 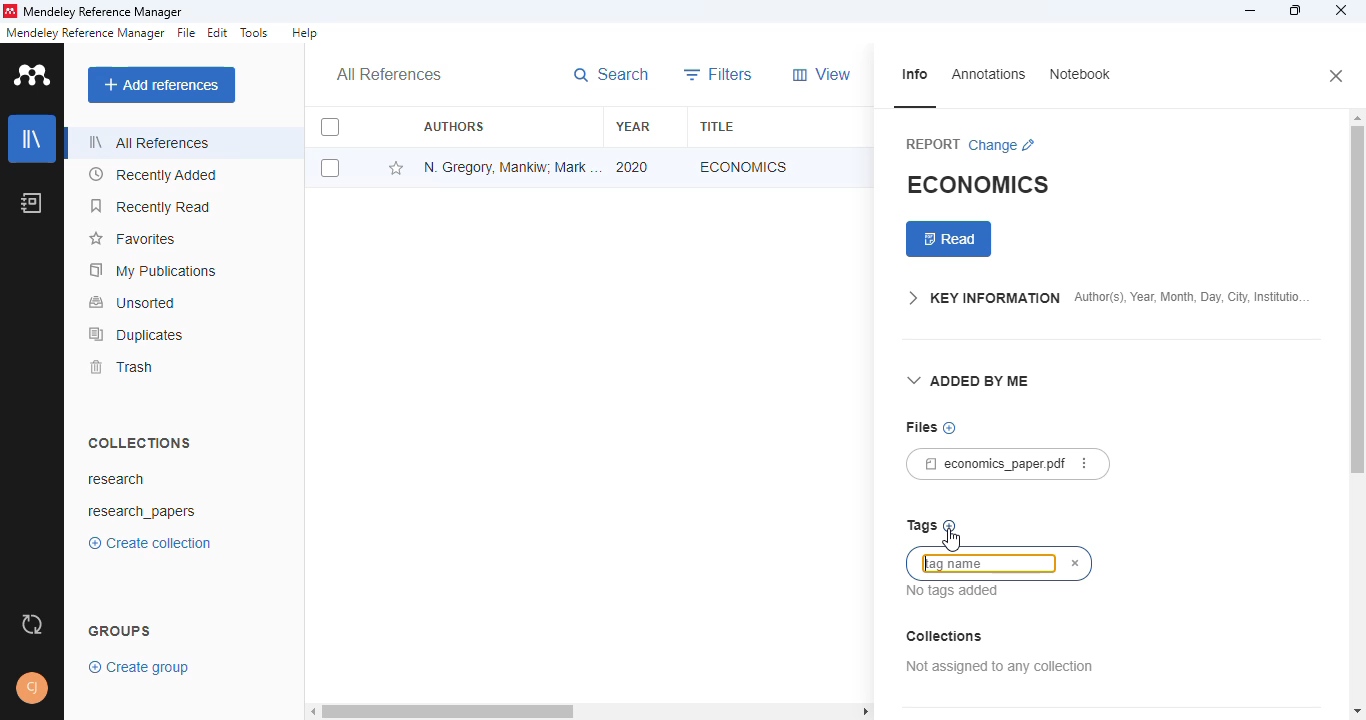 What do you see at coordinates (1076, 564) in the screenshot?
I see `cancel` at bounding box center [1076, 564].